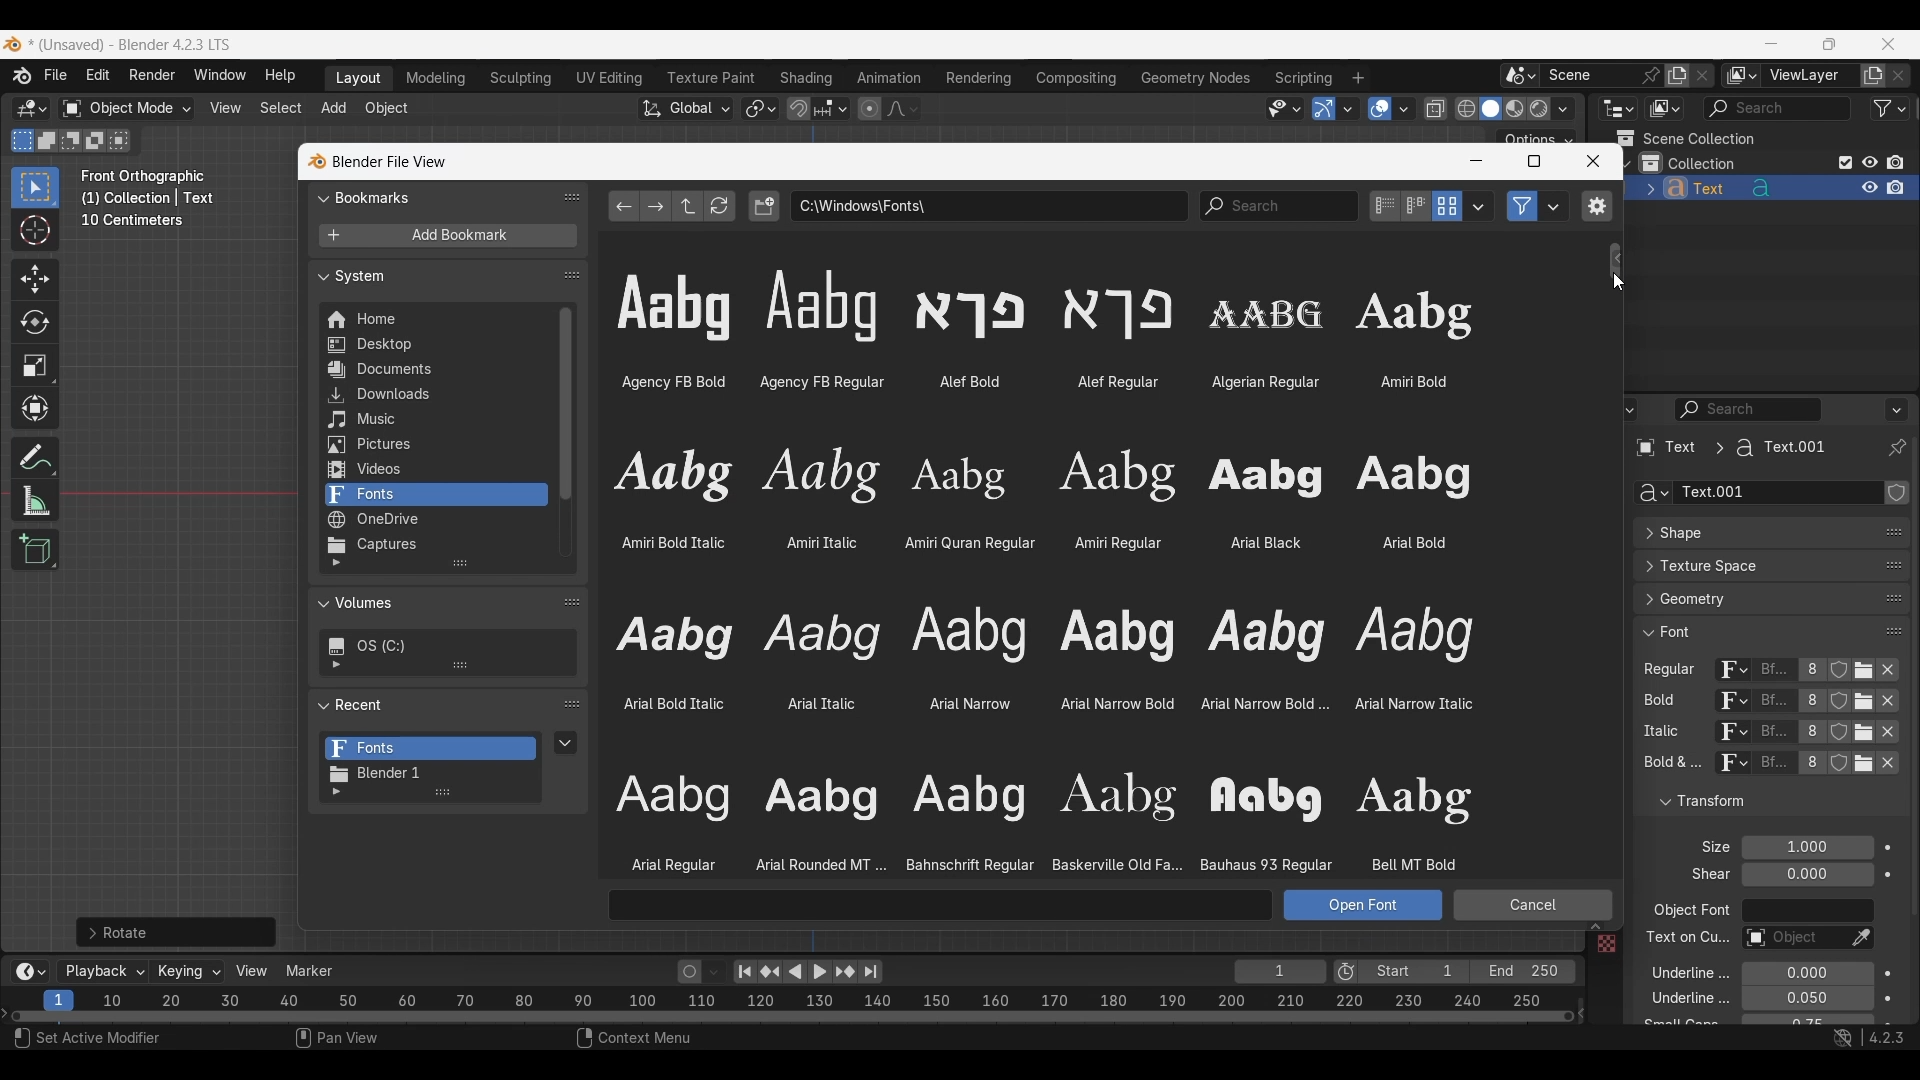 The width and height of the screenshot is (1920, 1080). What do you see at coordinates (1894, 672) in the screenshot?
I see `Unlink respective attribute` at bounding box center [1894, 672].